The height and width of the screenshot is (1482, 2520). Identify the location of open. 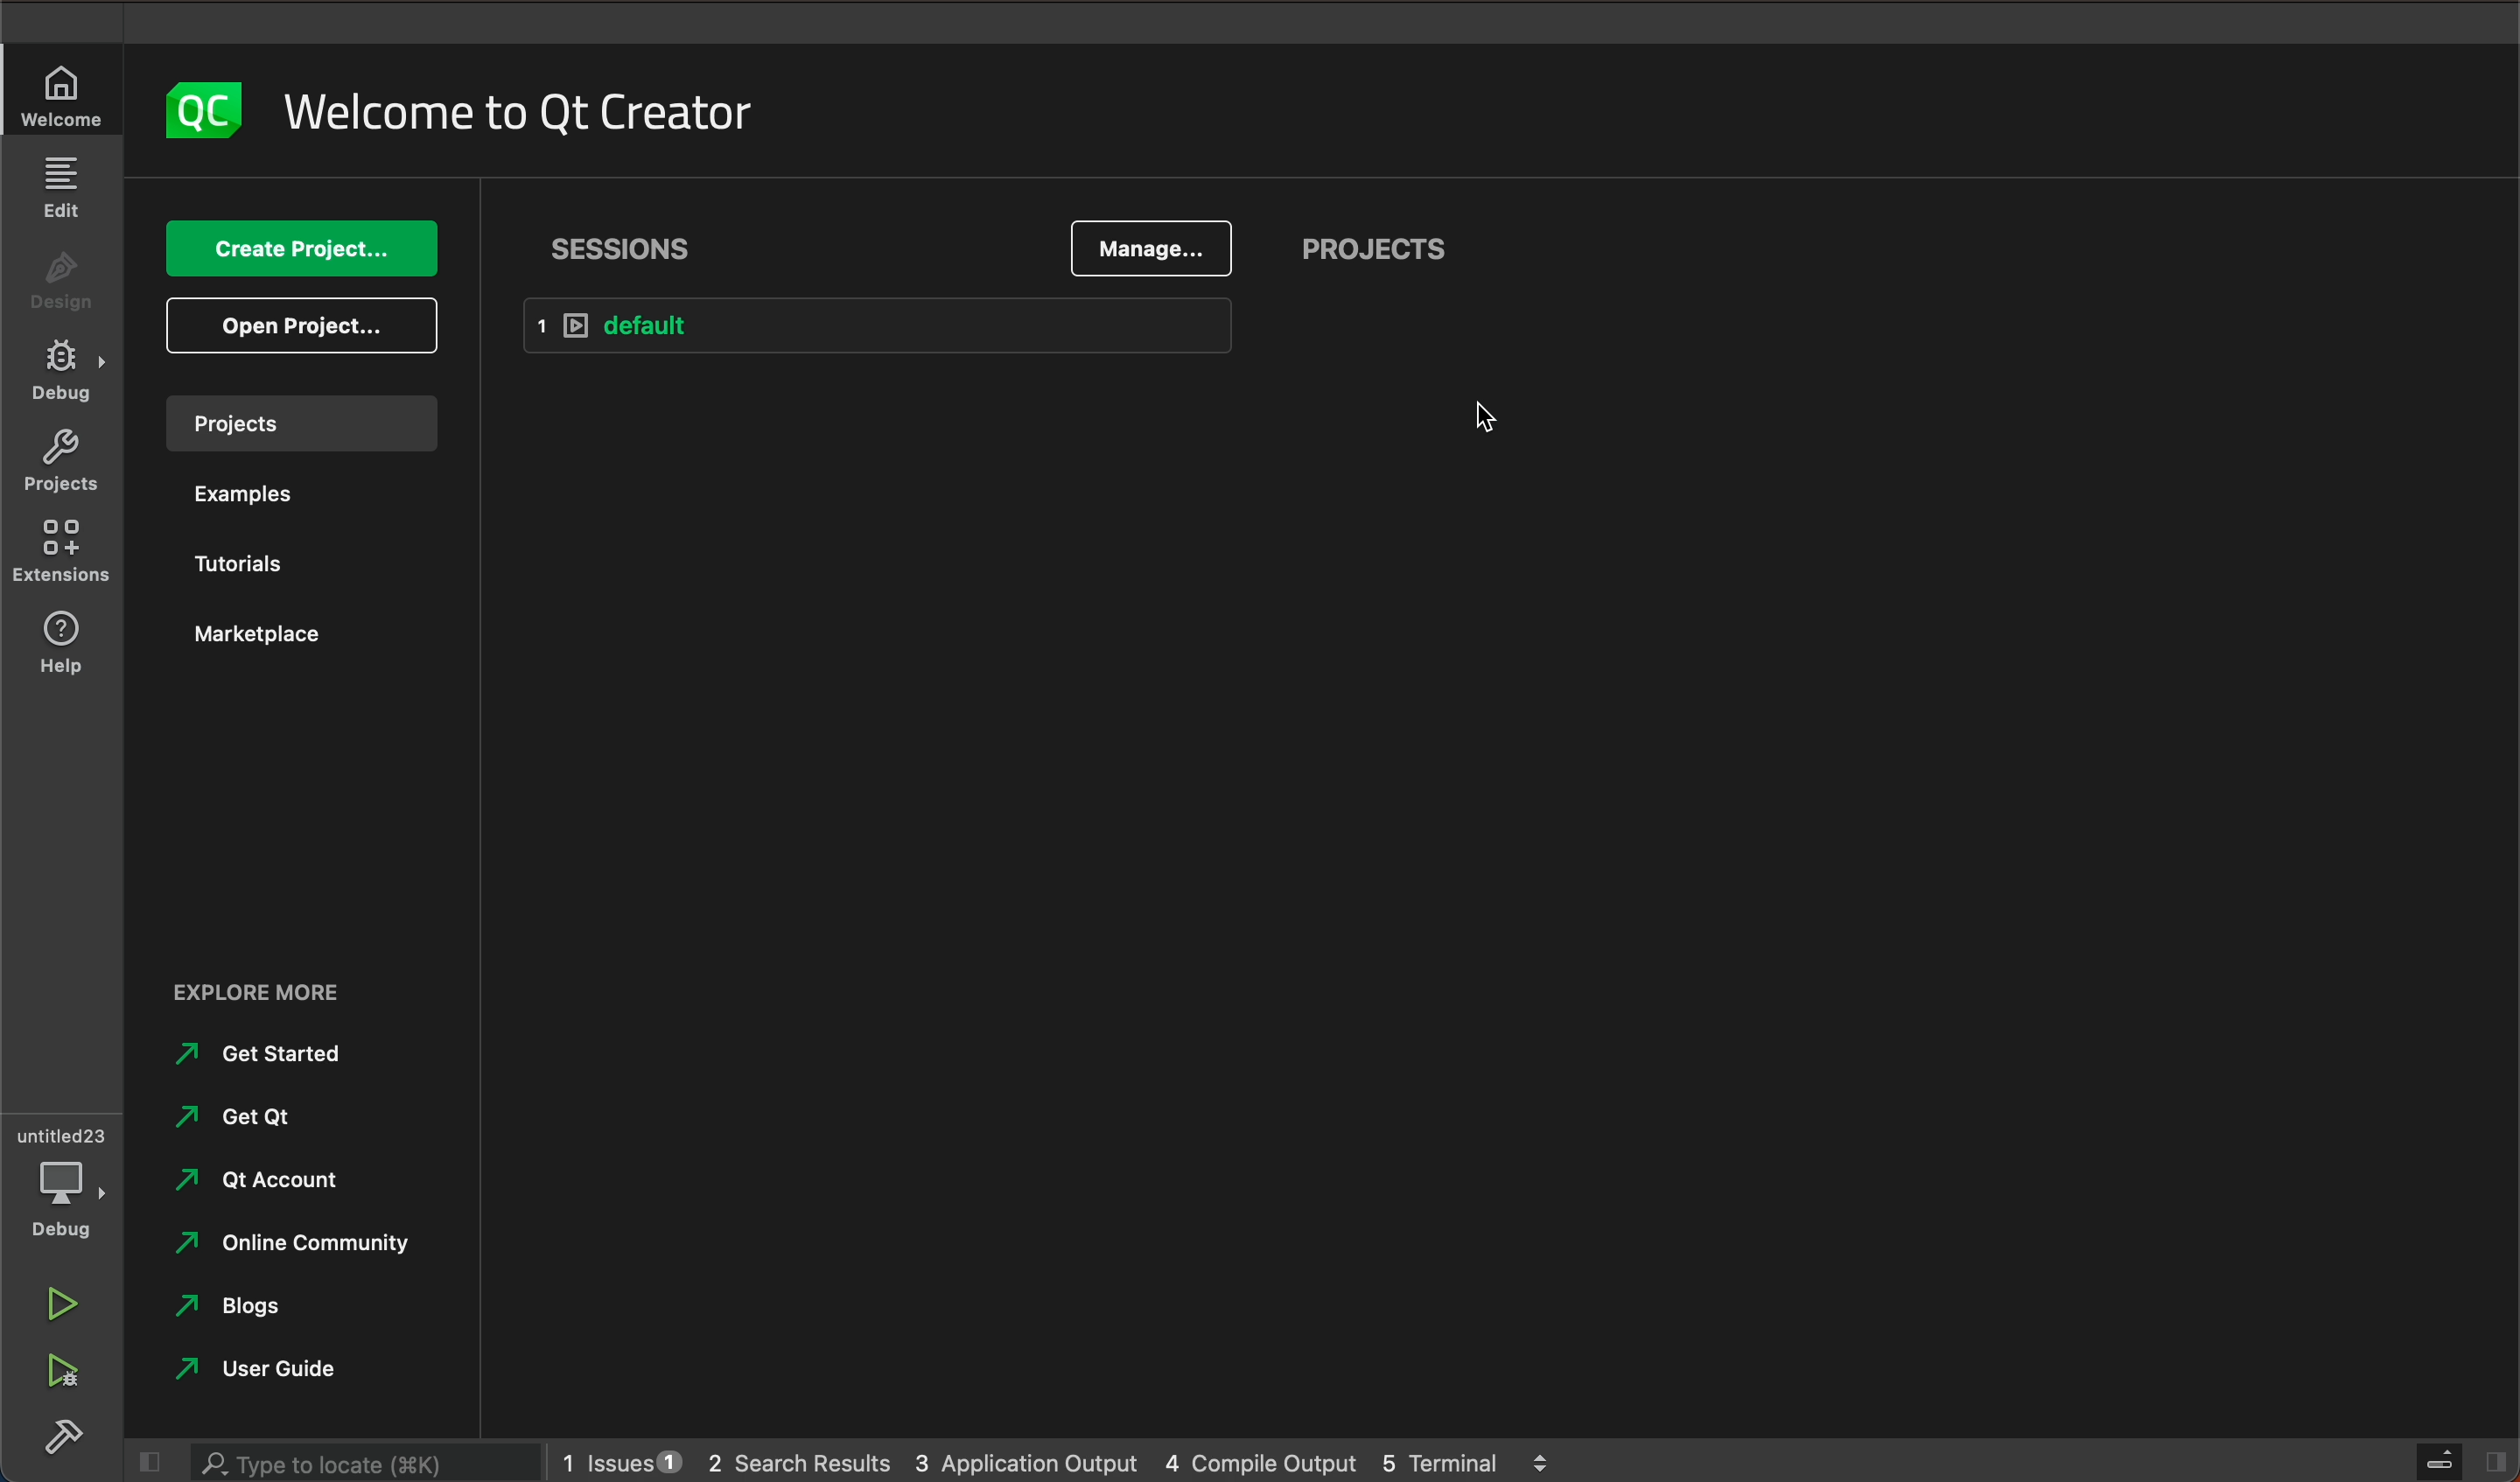
(298, 329).